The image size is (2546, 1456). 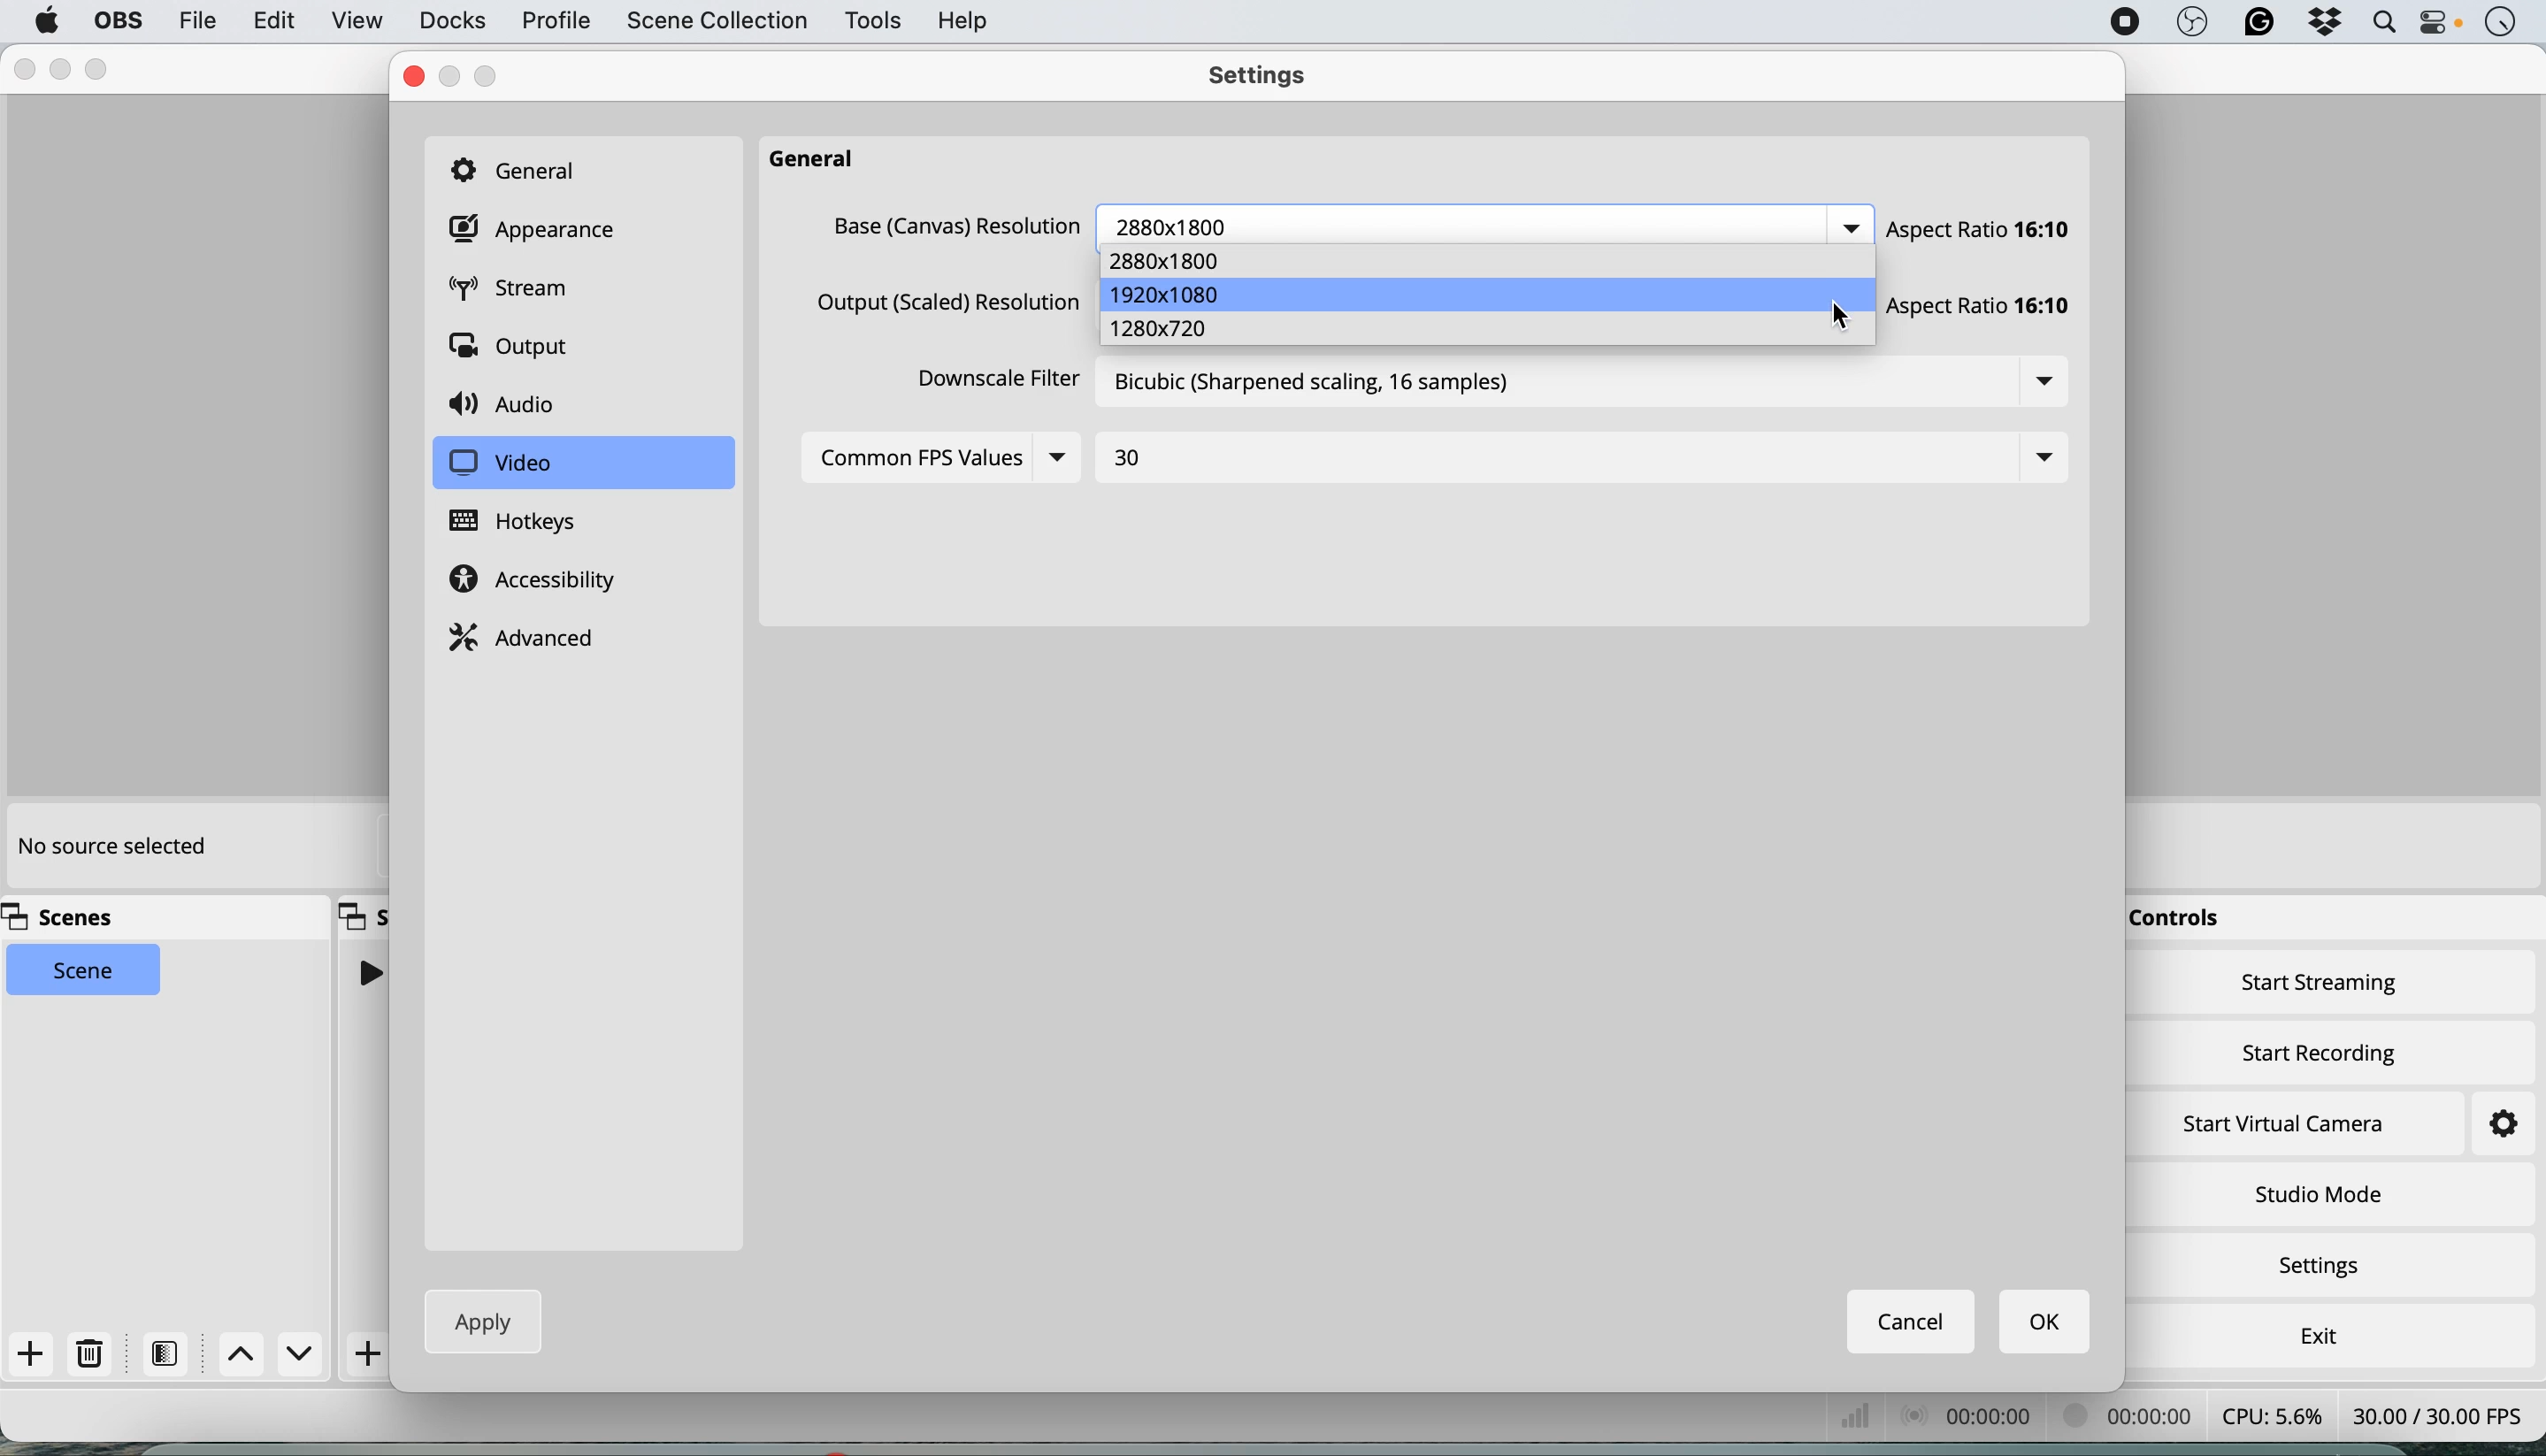 What do you see at coordinates (452, 76) in the screenshot?
I see `Maximize` at bounding box center [452, 76].